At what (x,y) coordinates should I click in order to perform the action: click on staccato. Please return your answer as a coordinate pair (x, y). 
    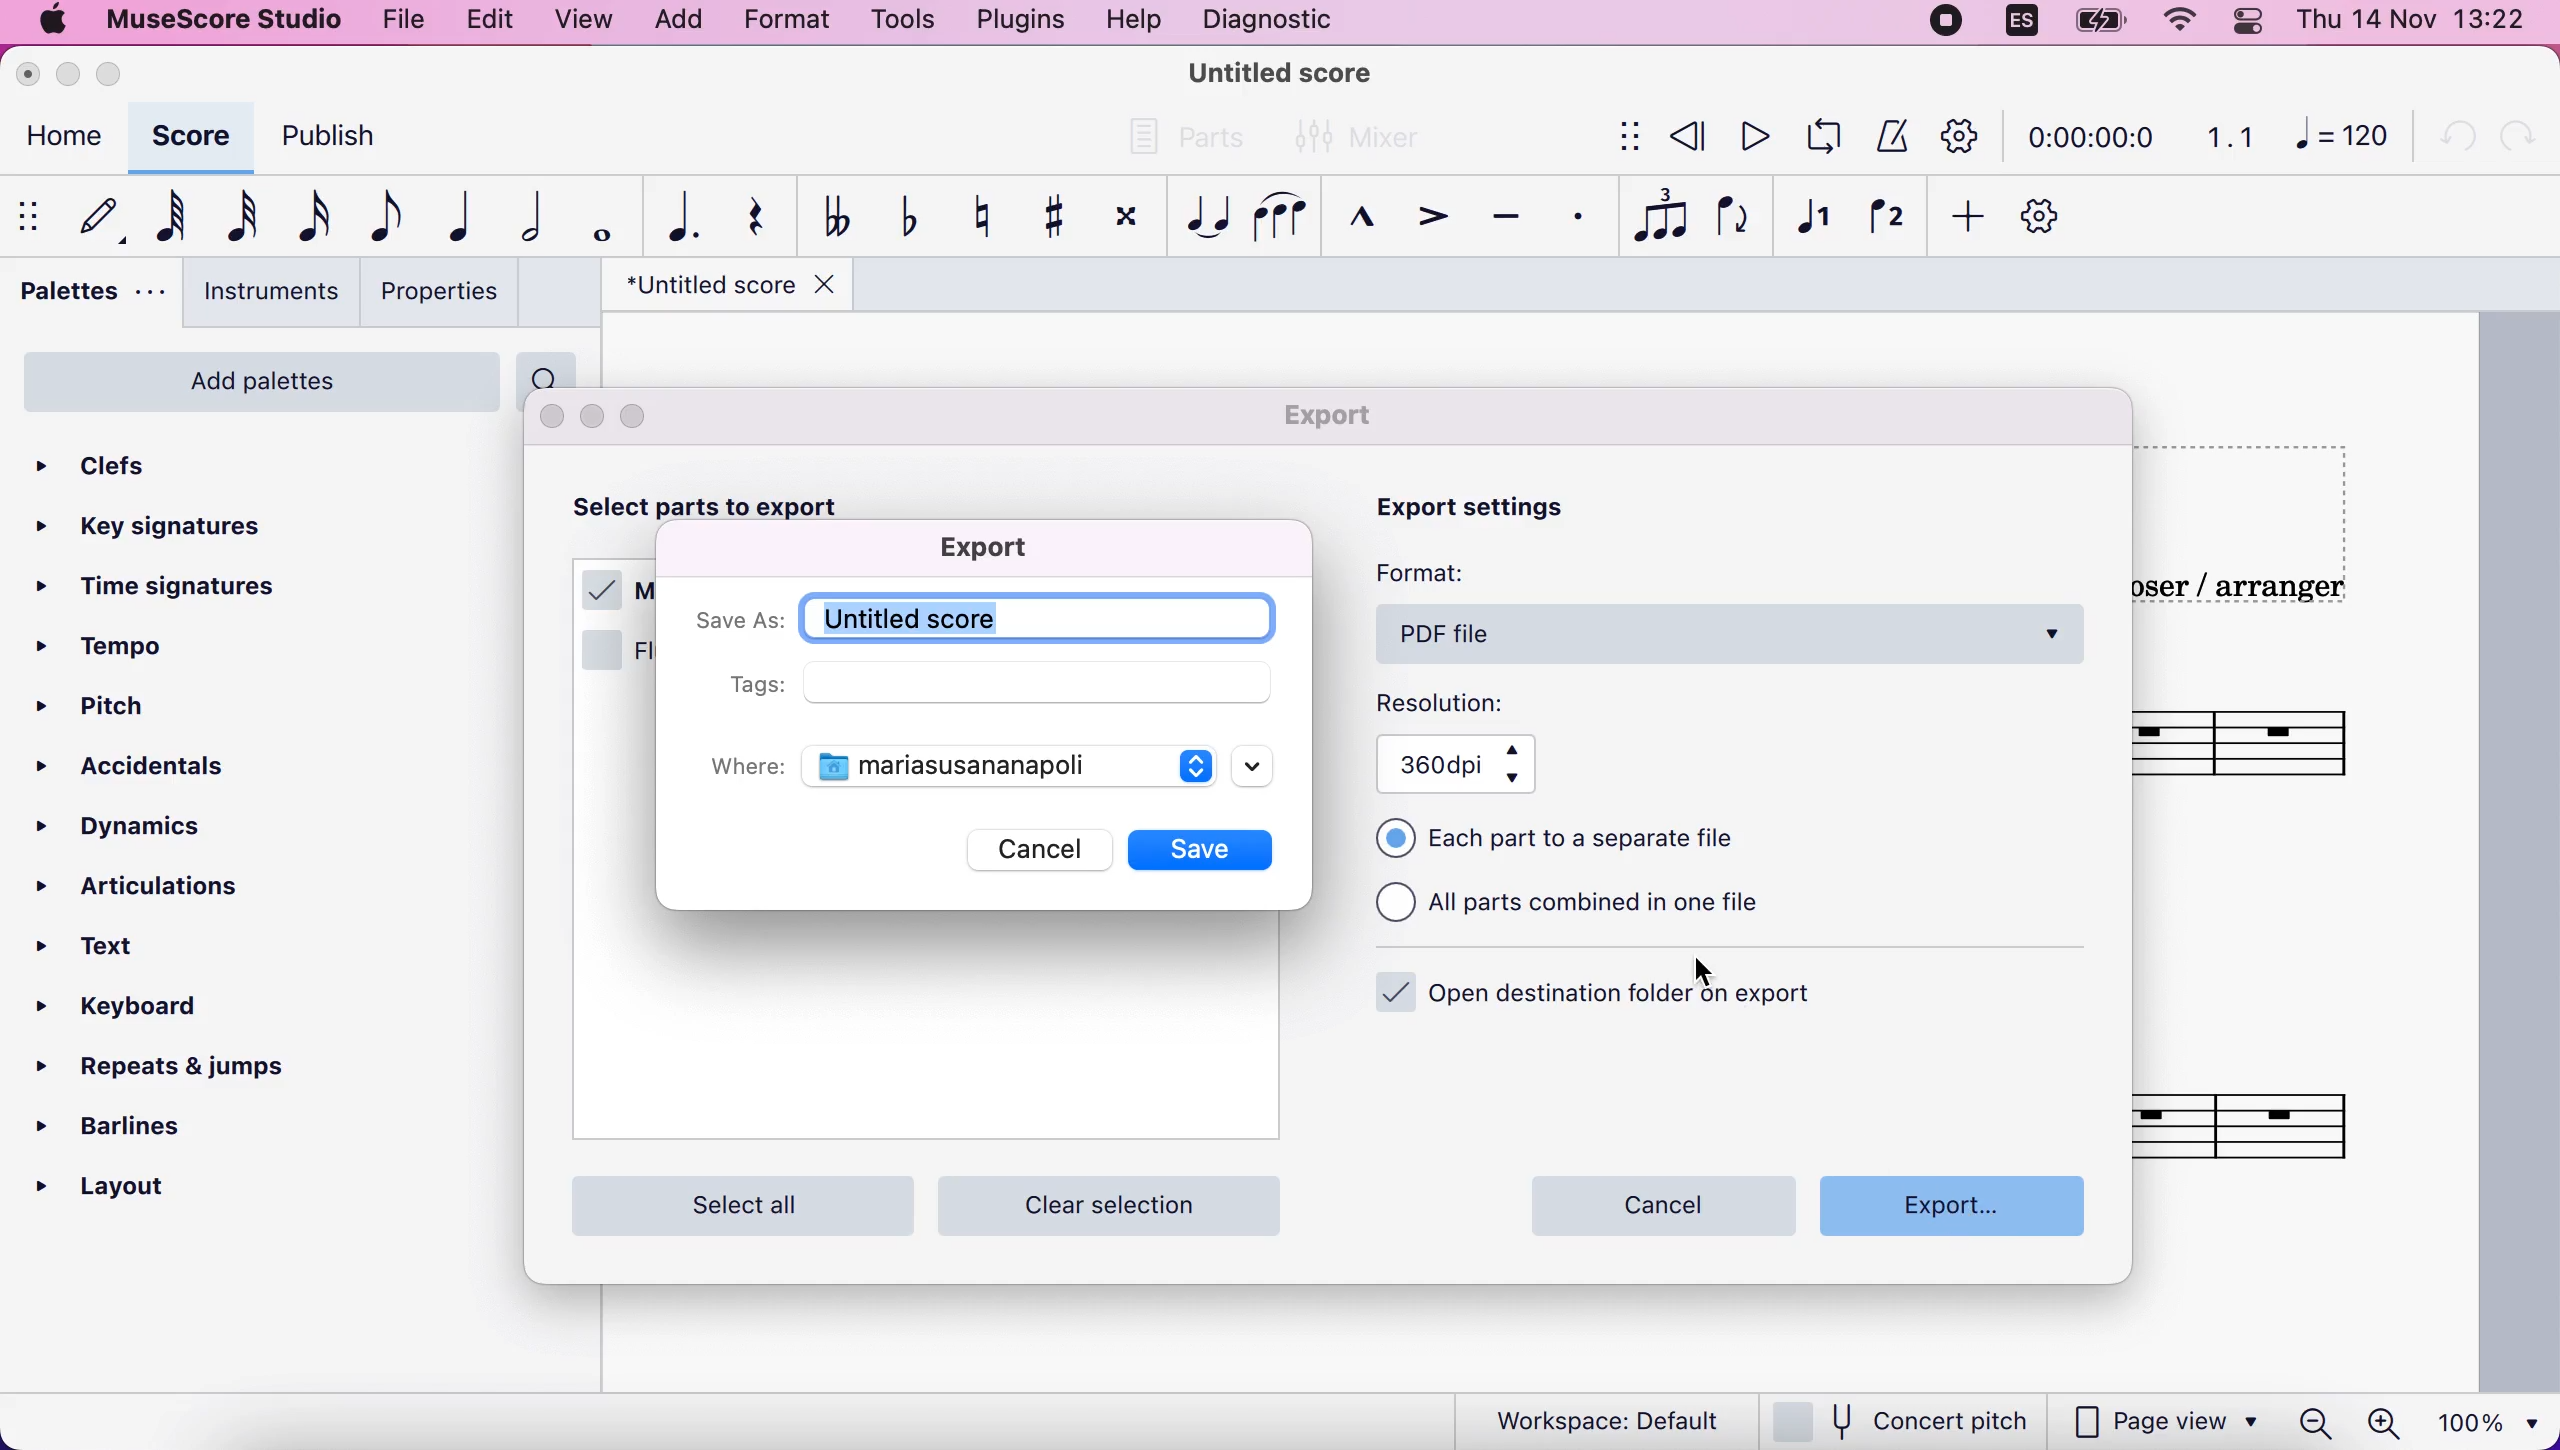
    Looking at the image, I should click on (1573, 220).